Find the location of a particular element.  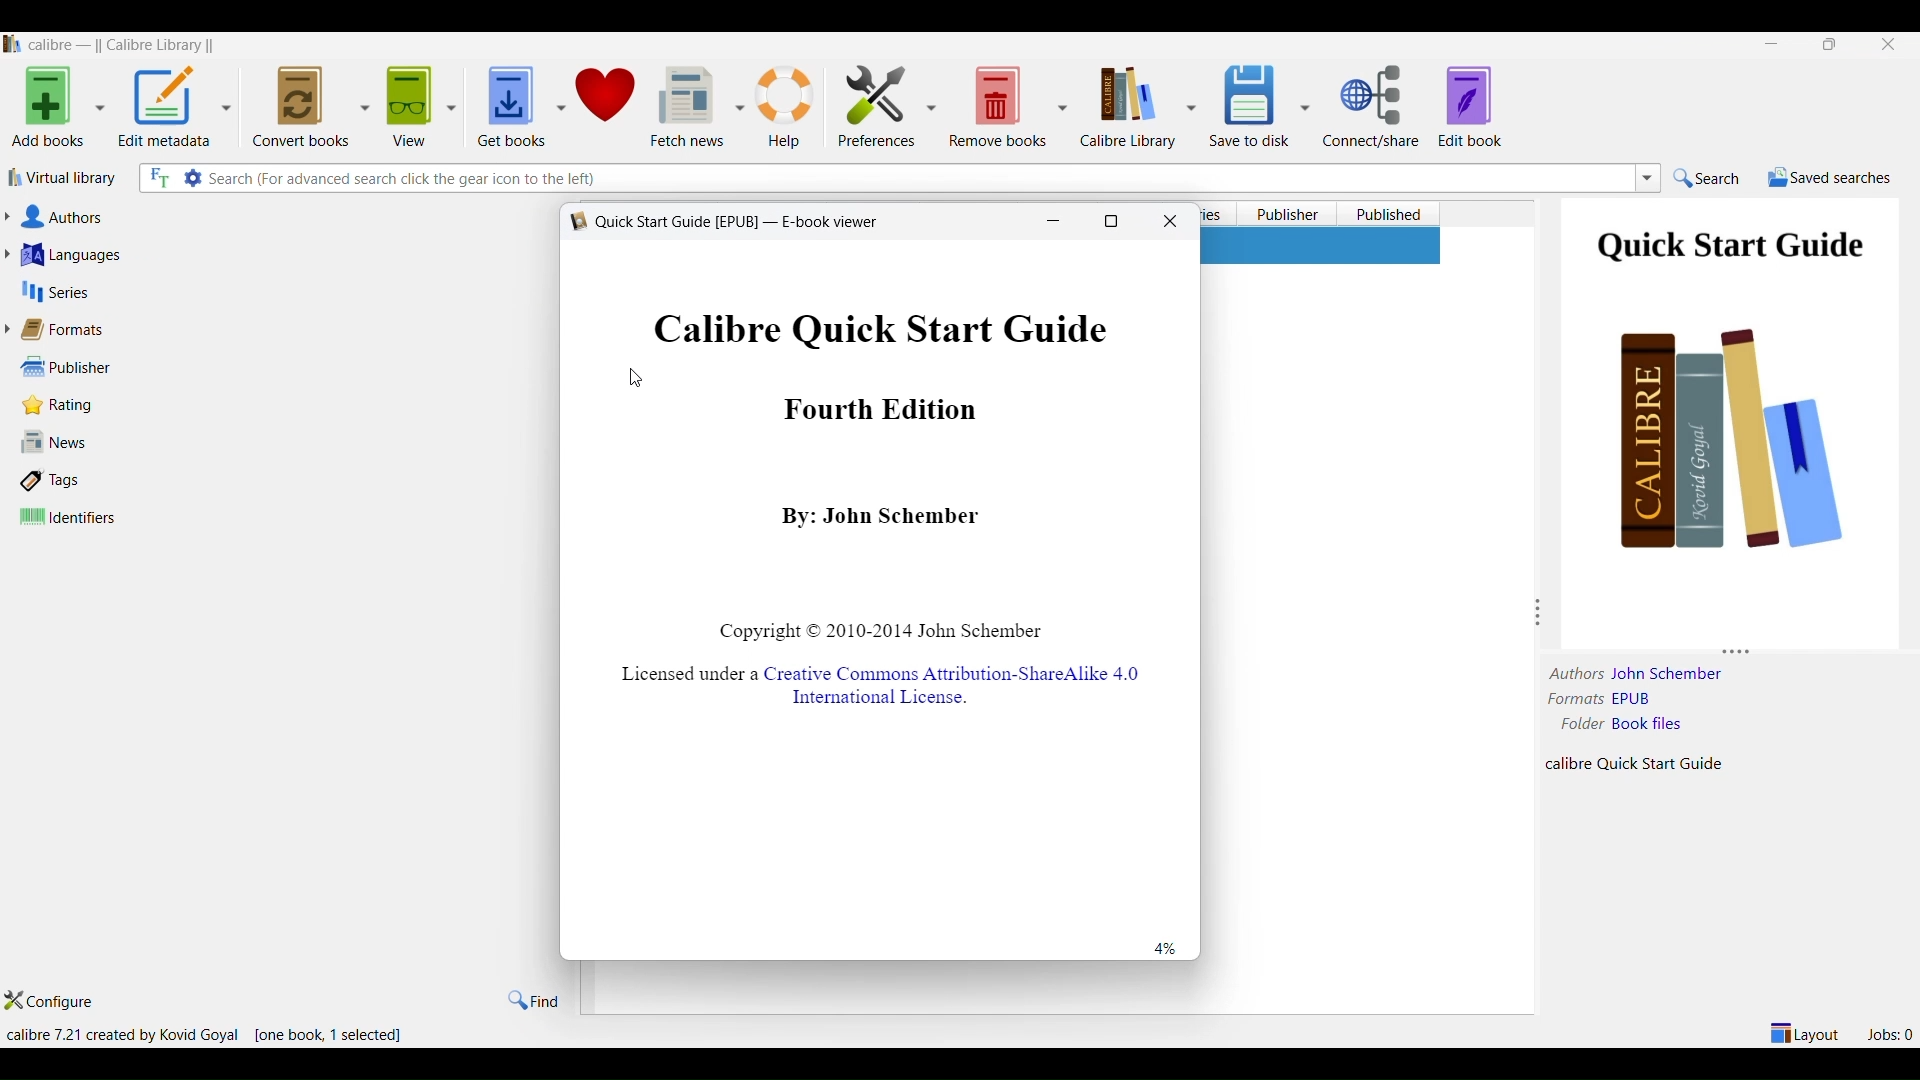

close is located at coordinates (1172, 222).